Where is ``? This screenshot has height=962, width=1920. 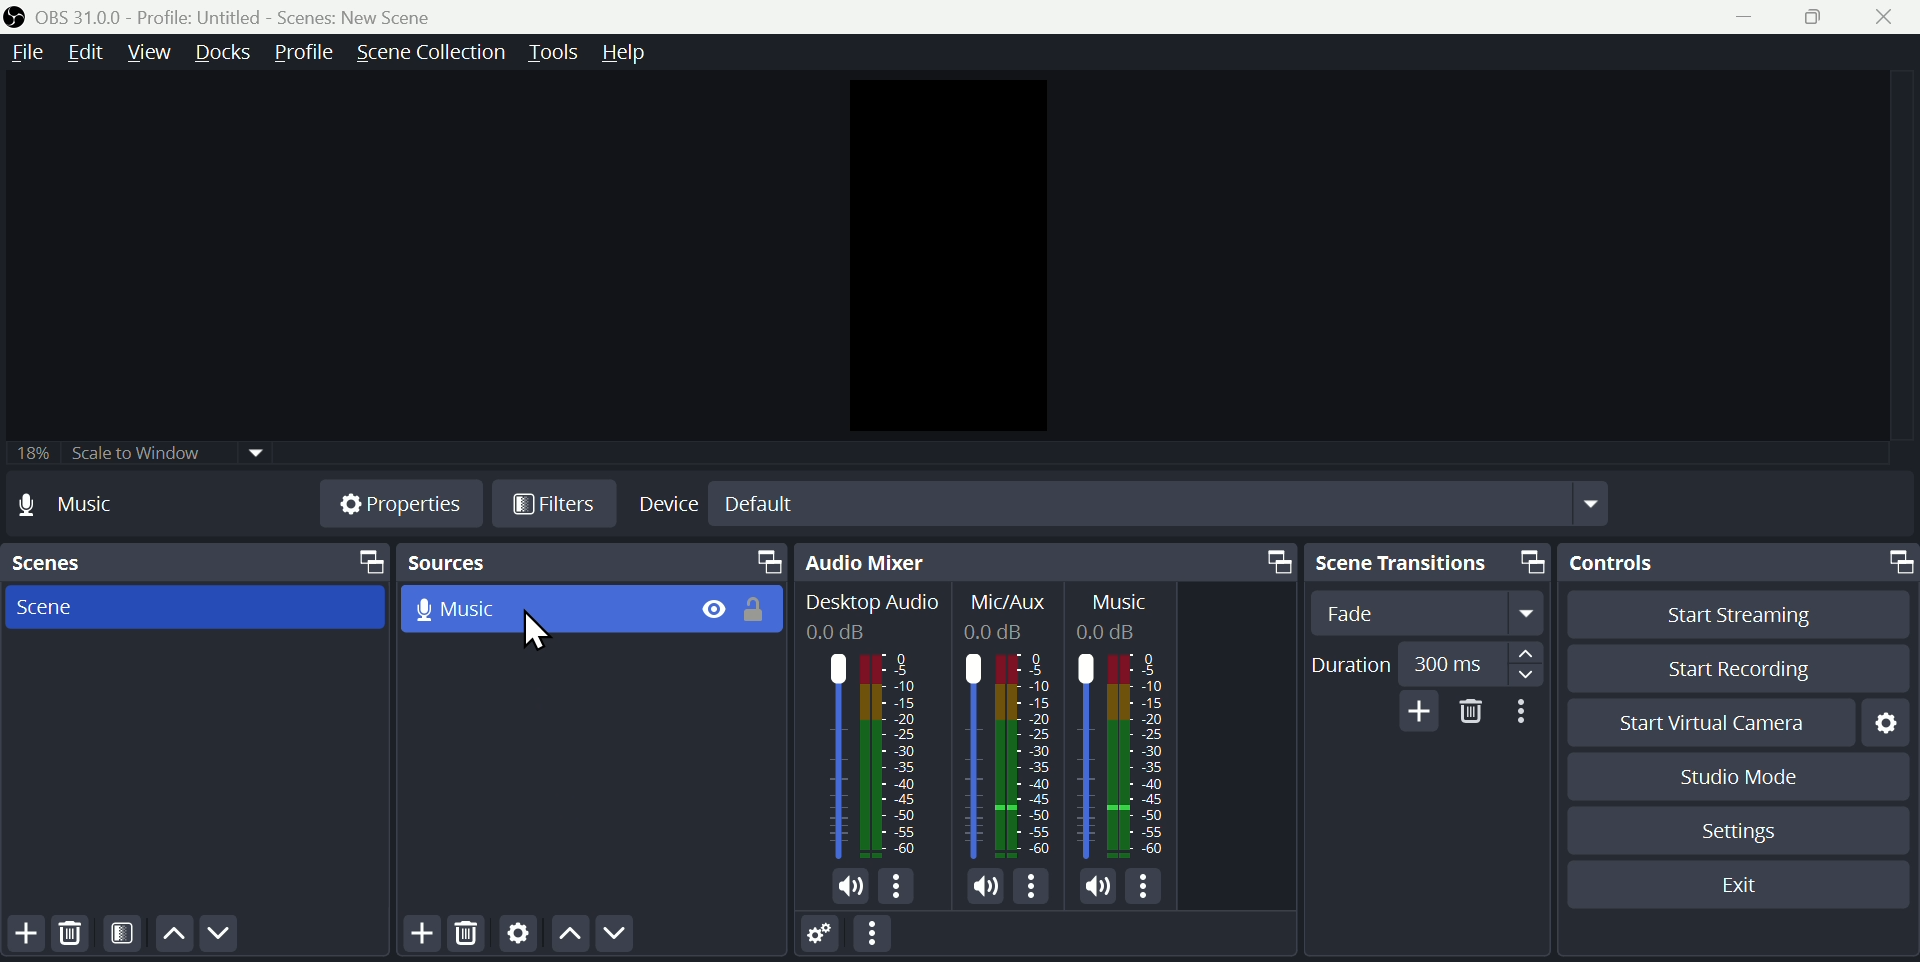
 is located at coordinates (1011, 754).